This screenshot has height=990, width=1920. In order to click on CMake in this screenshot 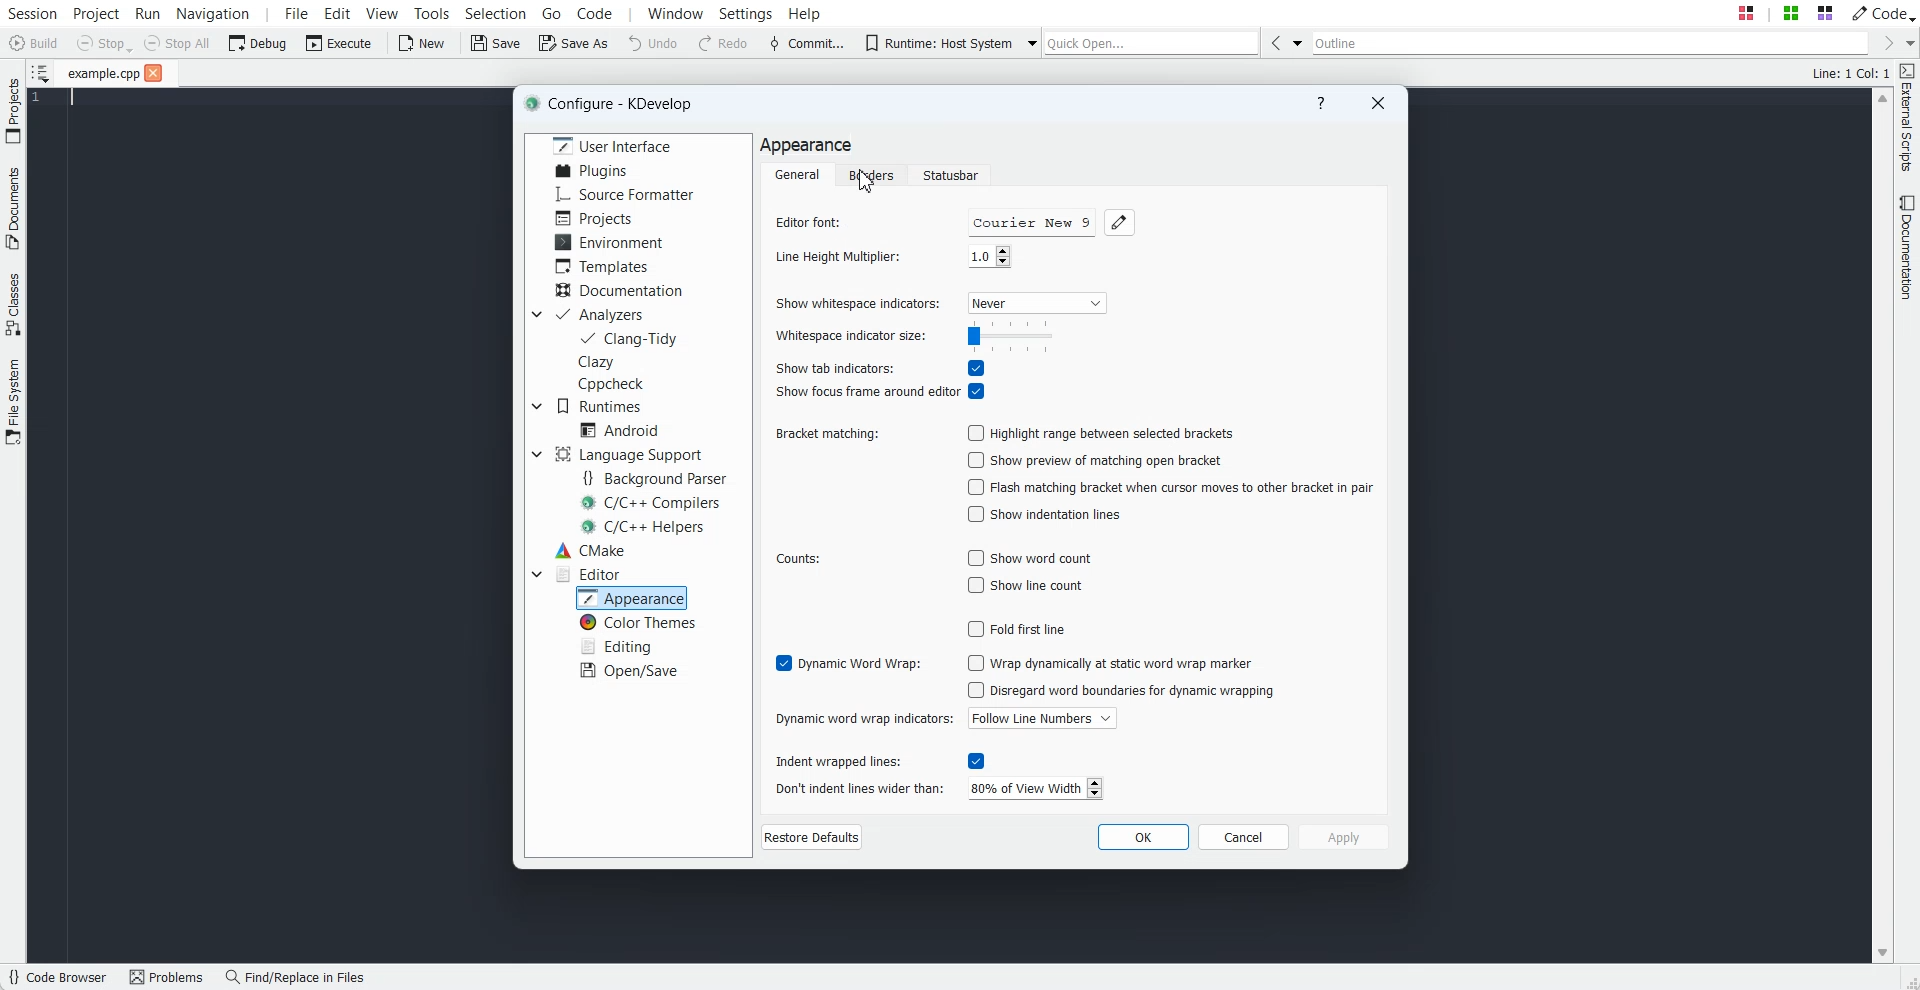, I will do `click(592, 551)`.